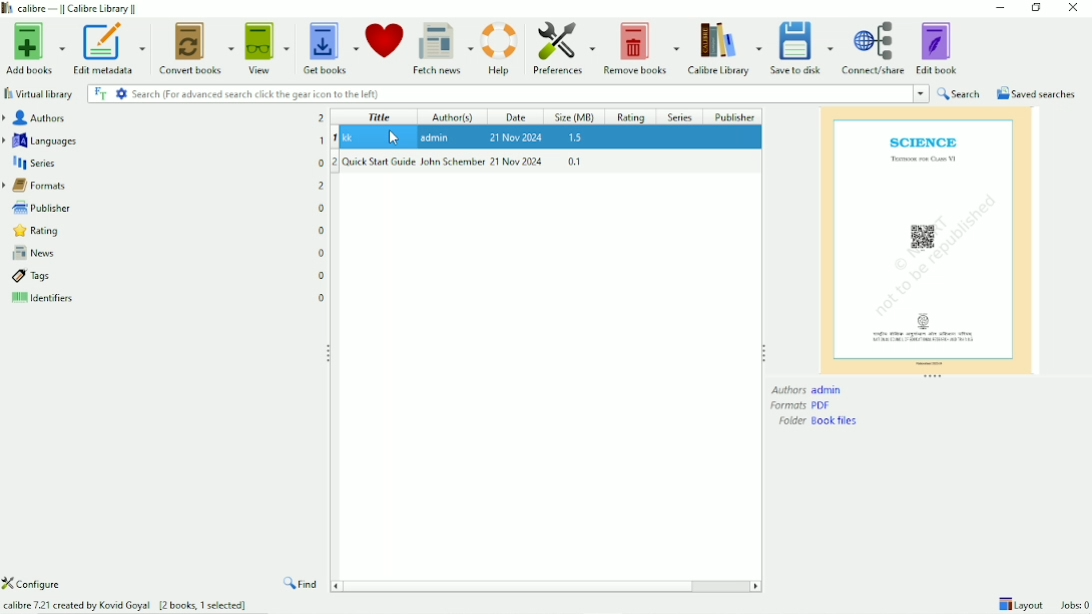 This screenshot has width=1092, height=614. What do you see at coordinates (926, 239) in the screenshot?
I see `Preview` at bounding box center [926, 239].